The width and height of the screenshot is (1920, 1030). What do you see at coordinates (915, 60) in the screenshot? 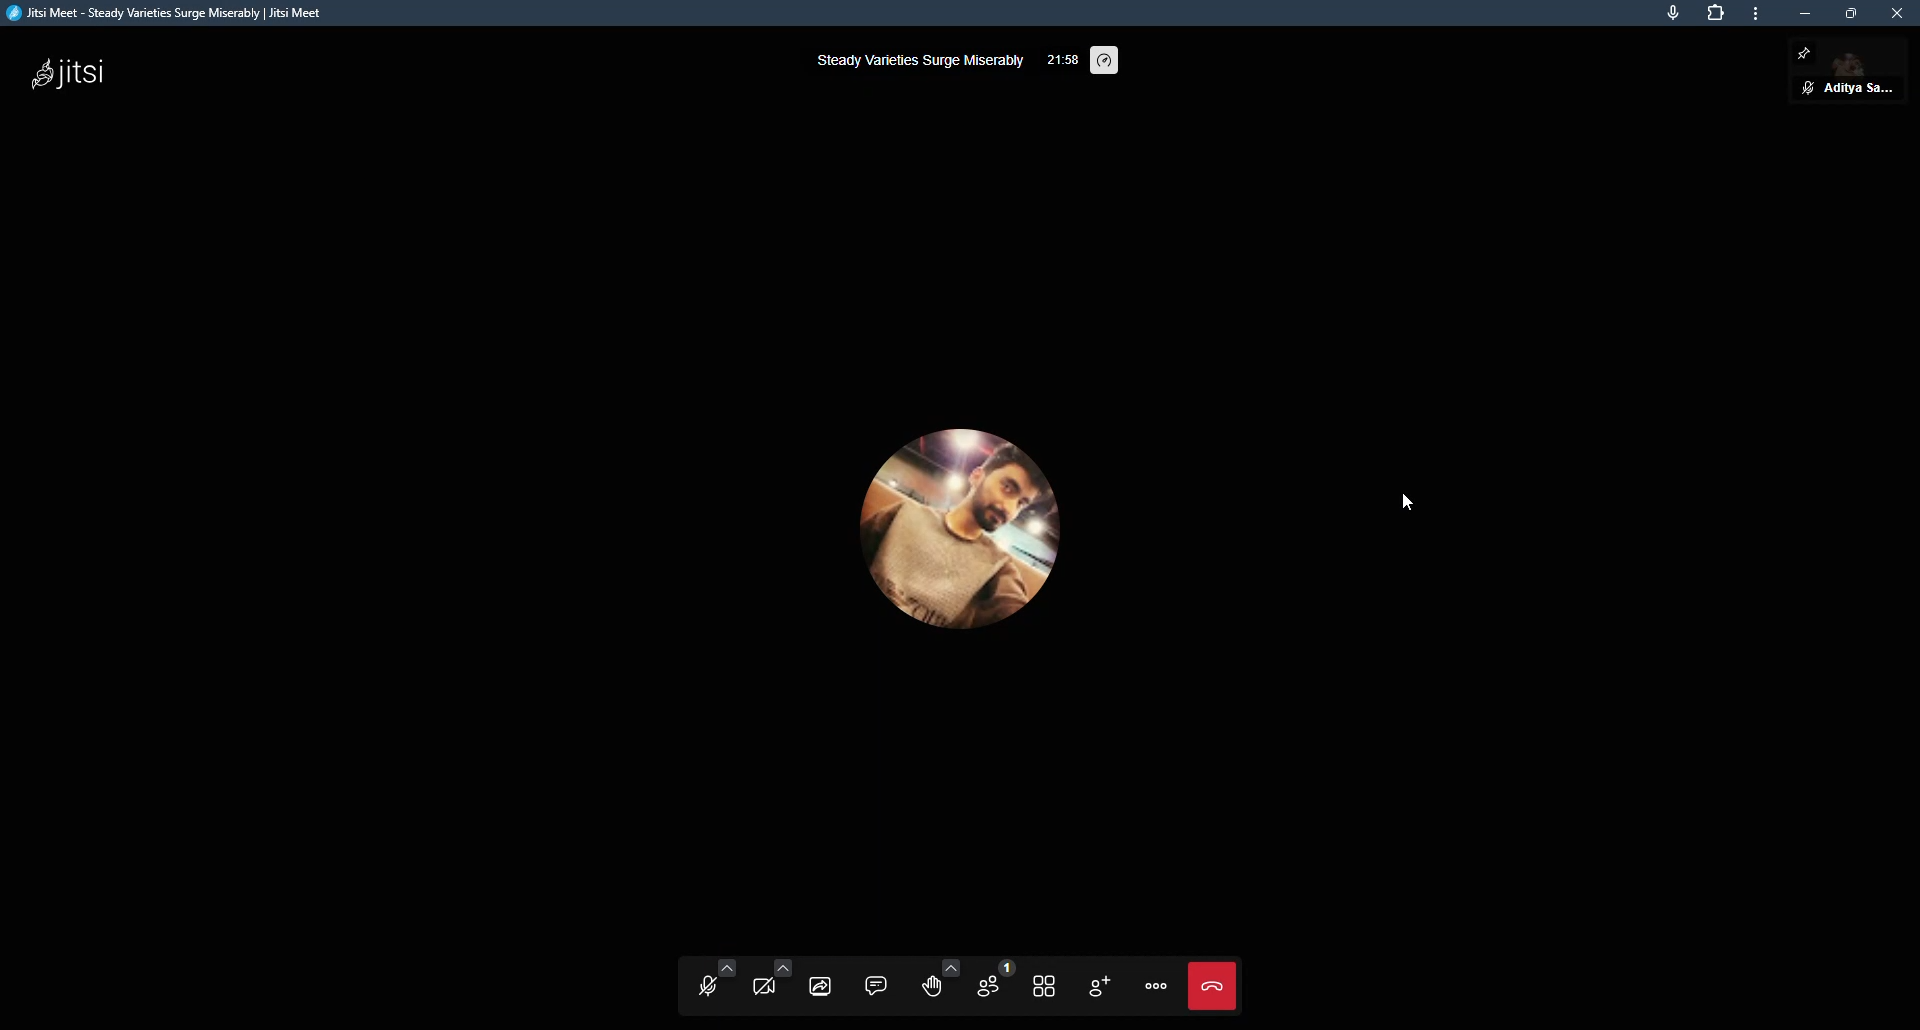
I see `steady varieties surge miserably` at bounding box center [915, 60].